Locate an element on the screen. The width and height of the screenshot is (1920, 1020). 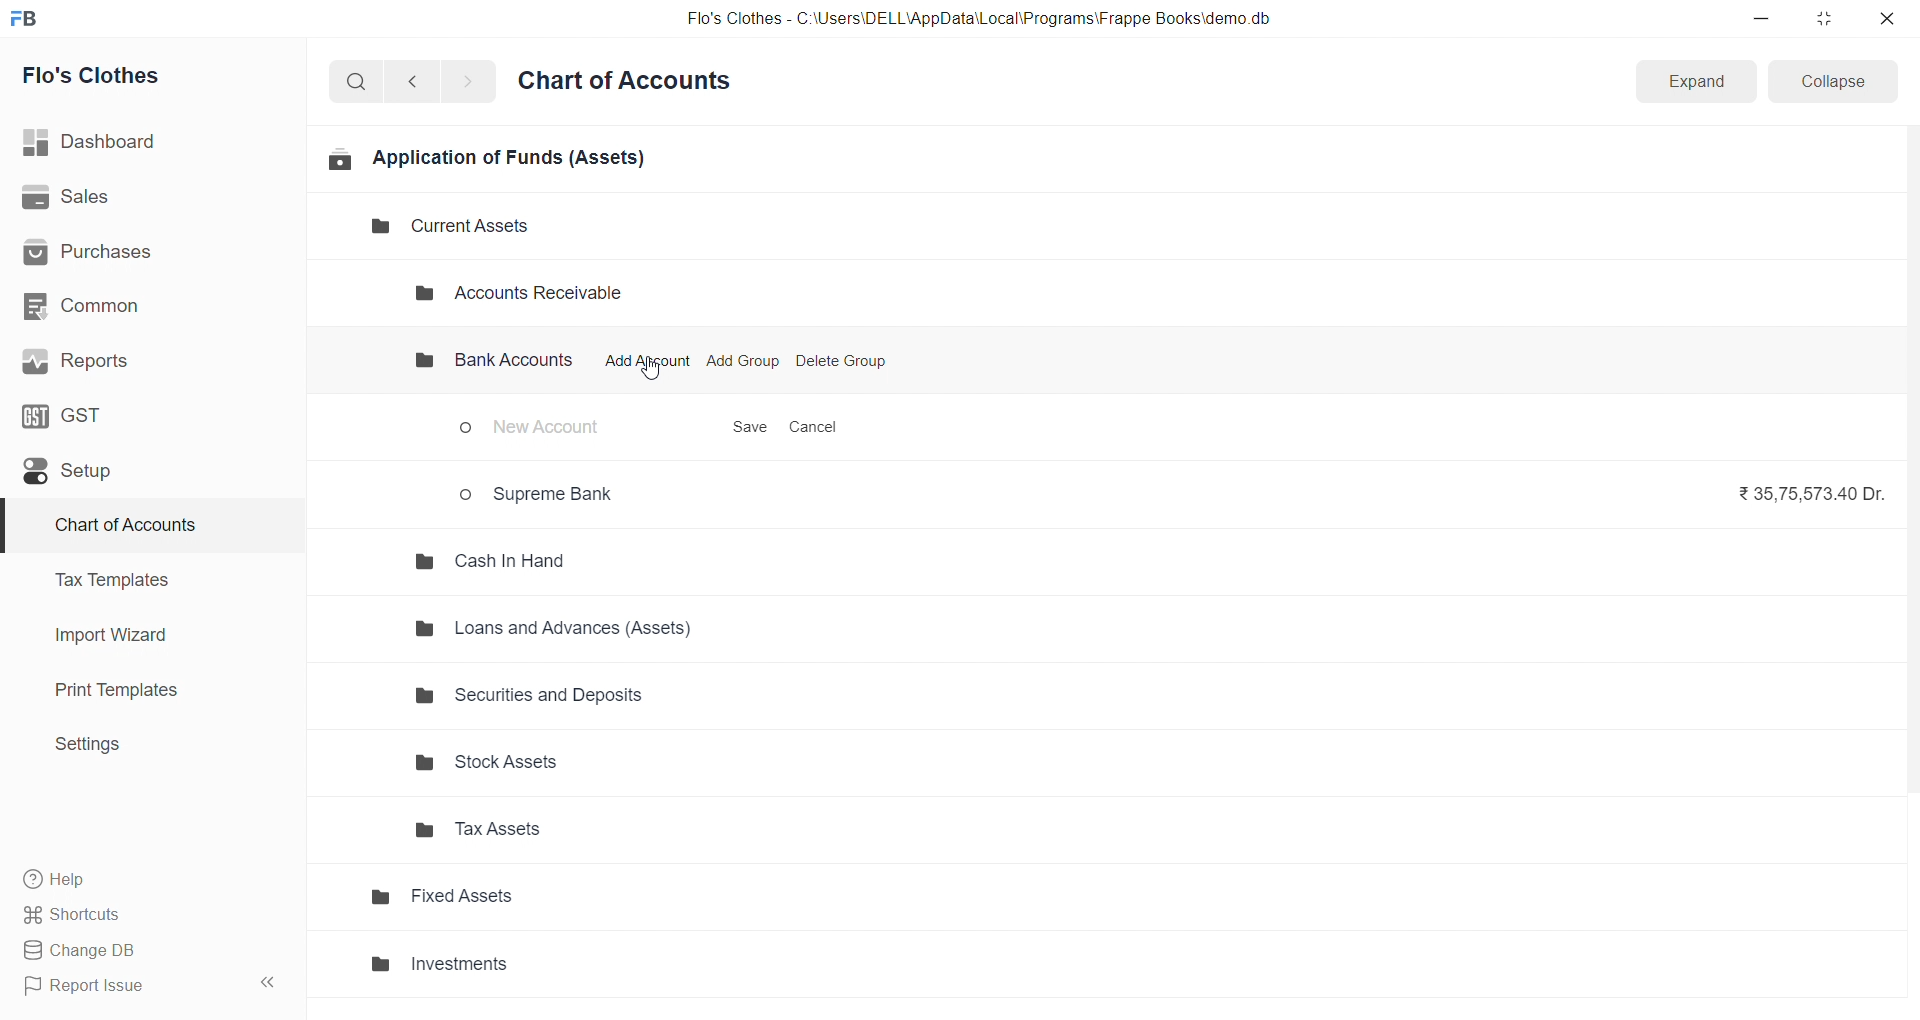
Import Wizard is located at coordinates (142, 635).